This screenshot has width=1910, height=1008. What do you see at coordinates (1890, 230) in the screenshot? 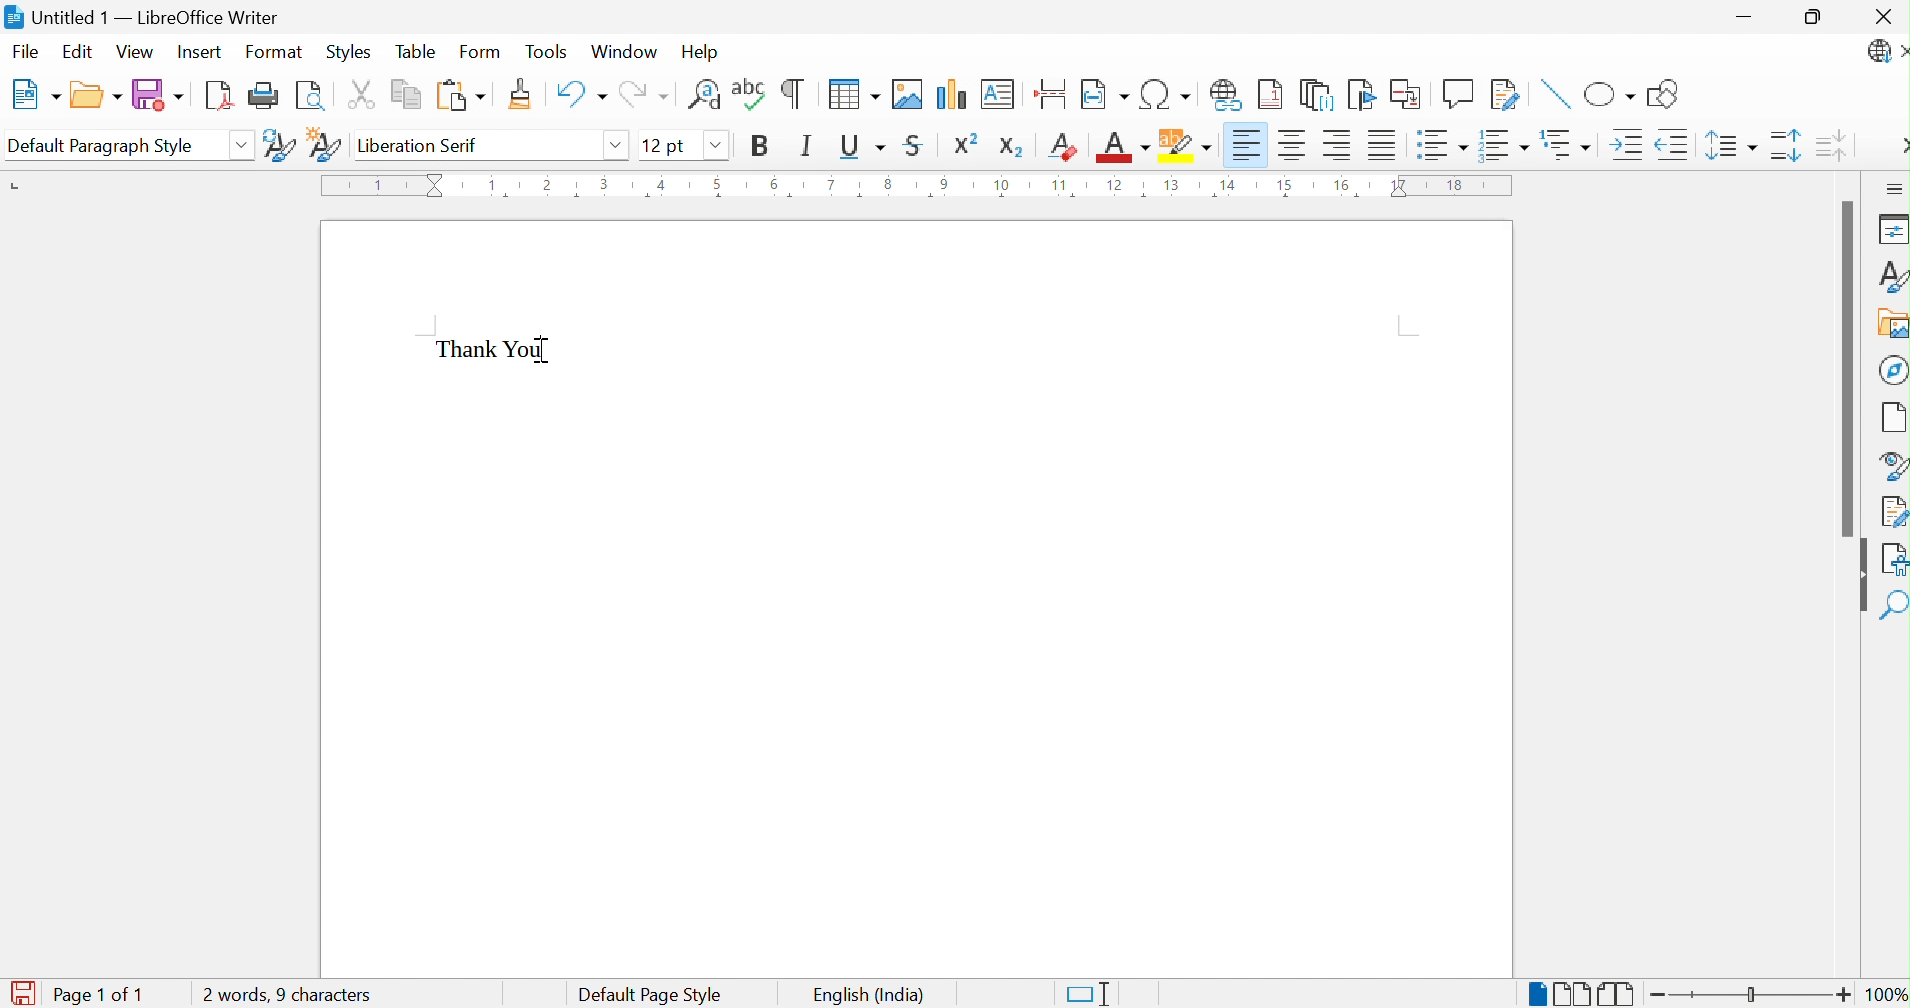
I see `Properties` at bounding box center [1890, 230].